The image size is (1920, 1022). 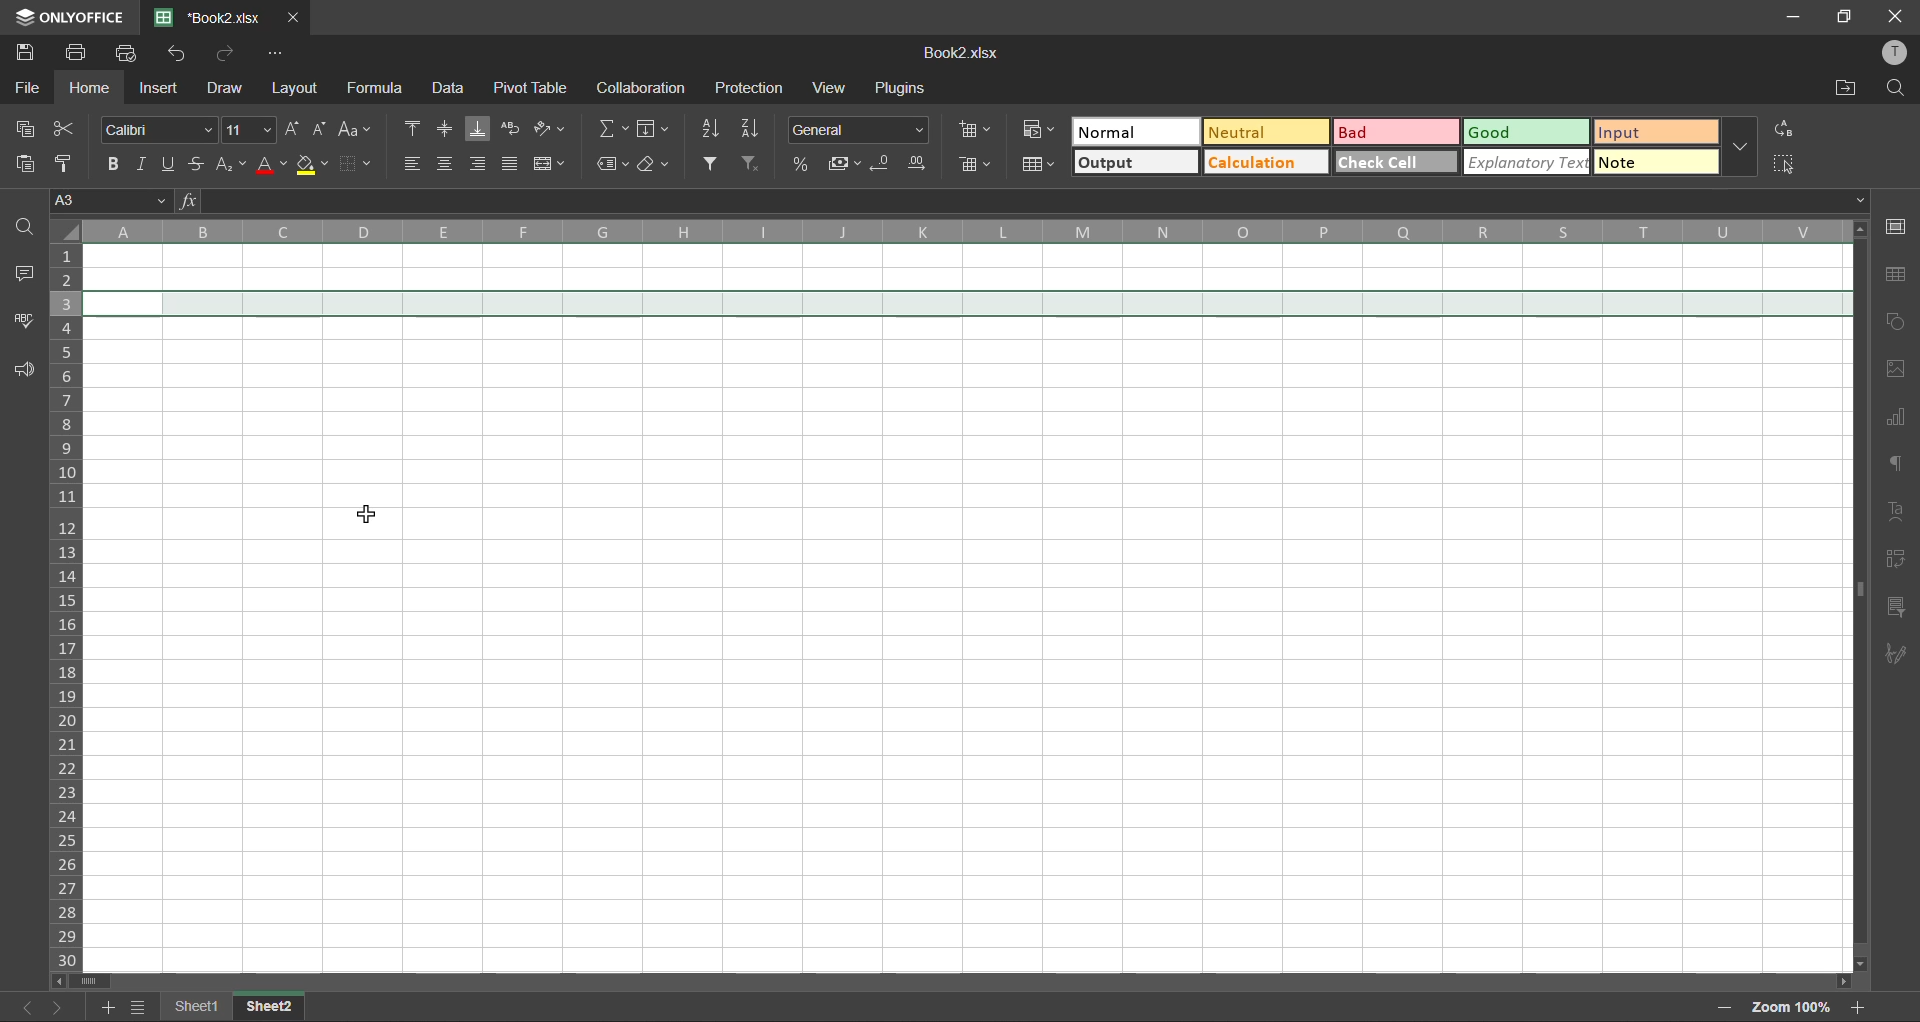 What do you see at coordinates (903, 91) in the screenshot?
I see `plugins` at bounding box center [903, 91].